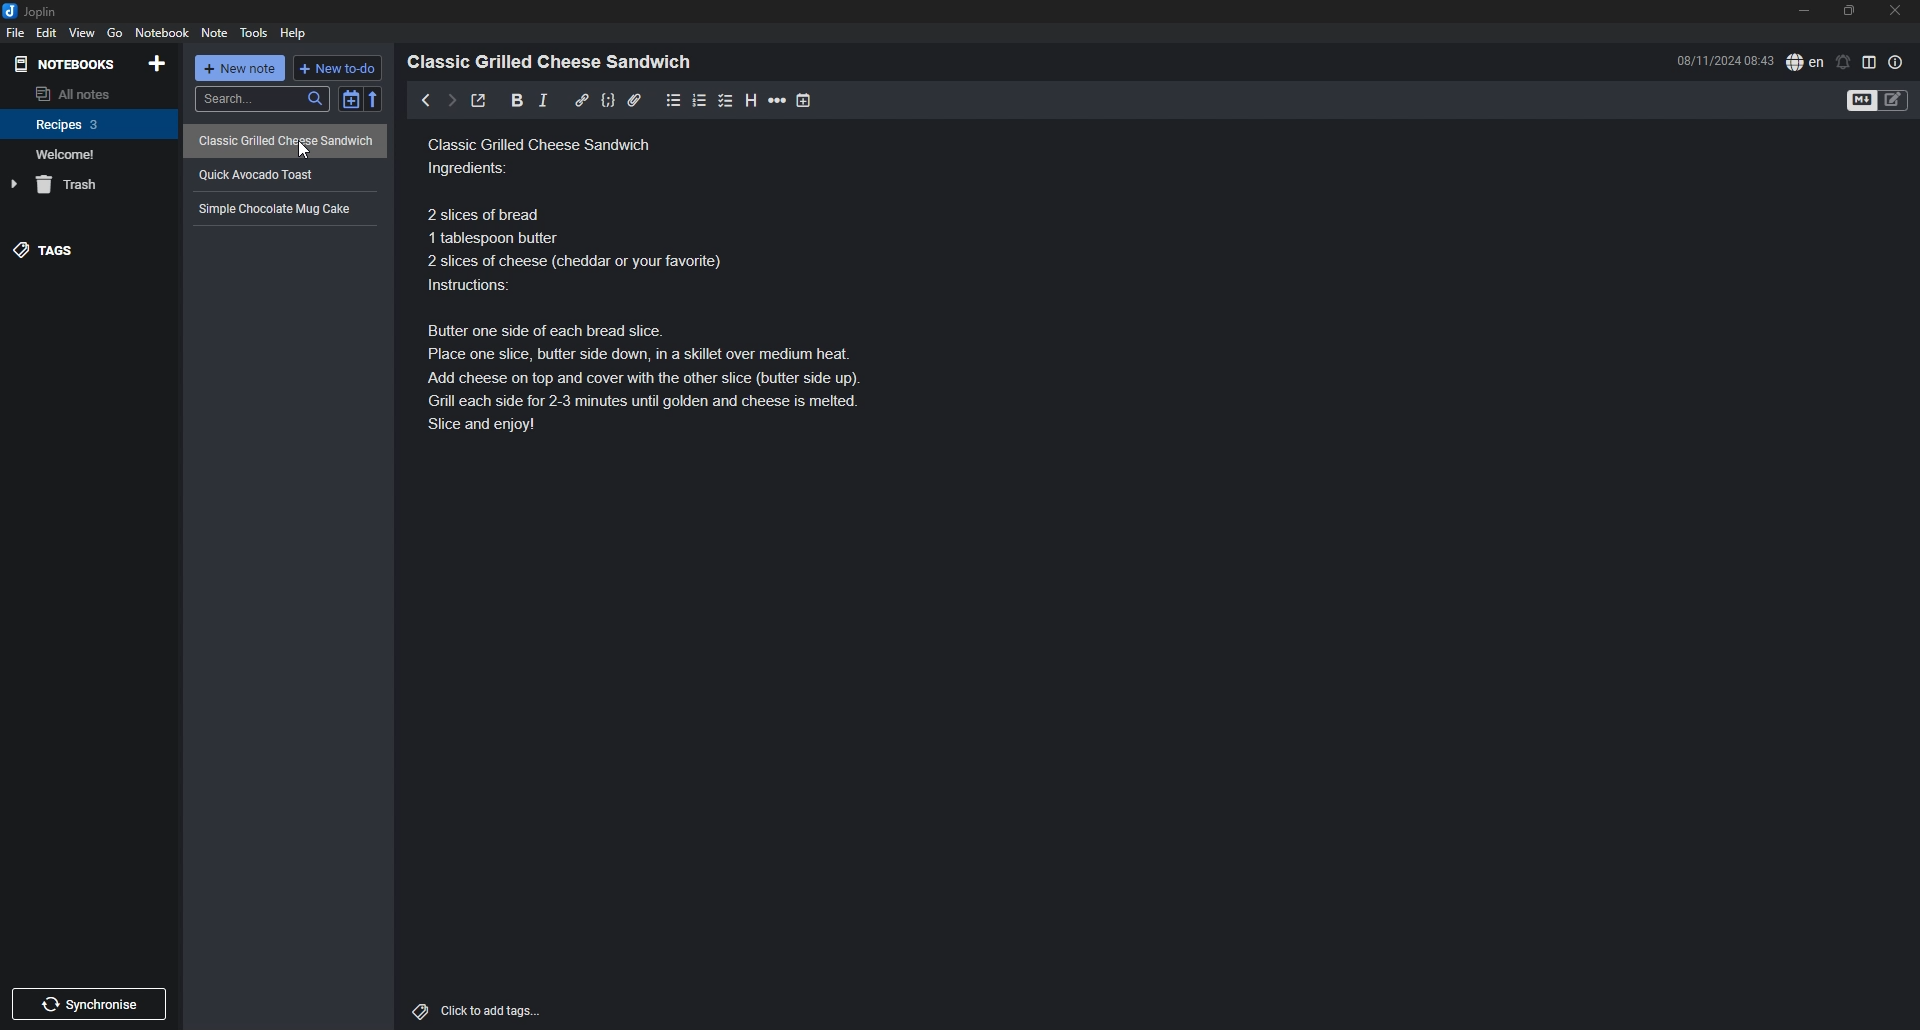 Image resolution: width=1920 pixels, height=1030 pixels. What do you see at coordinates (67, 64) in the screenshot?
I see `notebooks` at bounding box center [67, 64].